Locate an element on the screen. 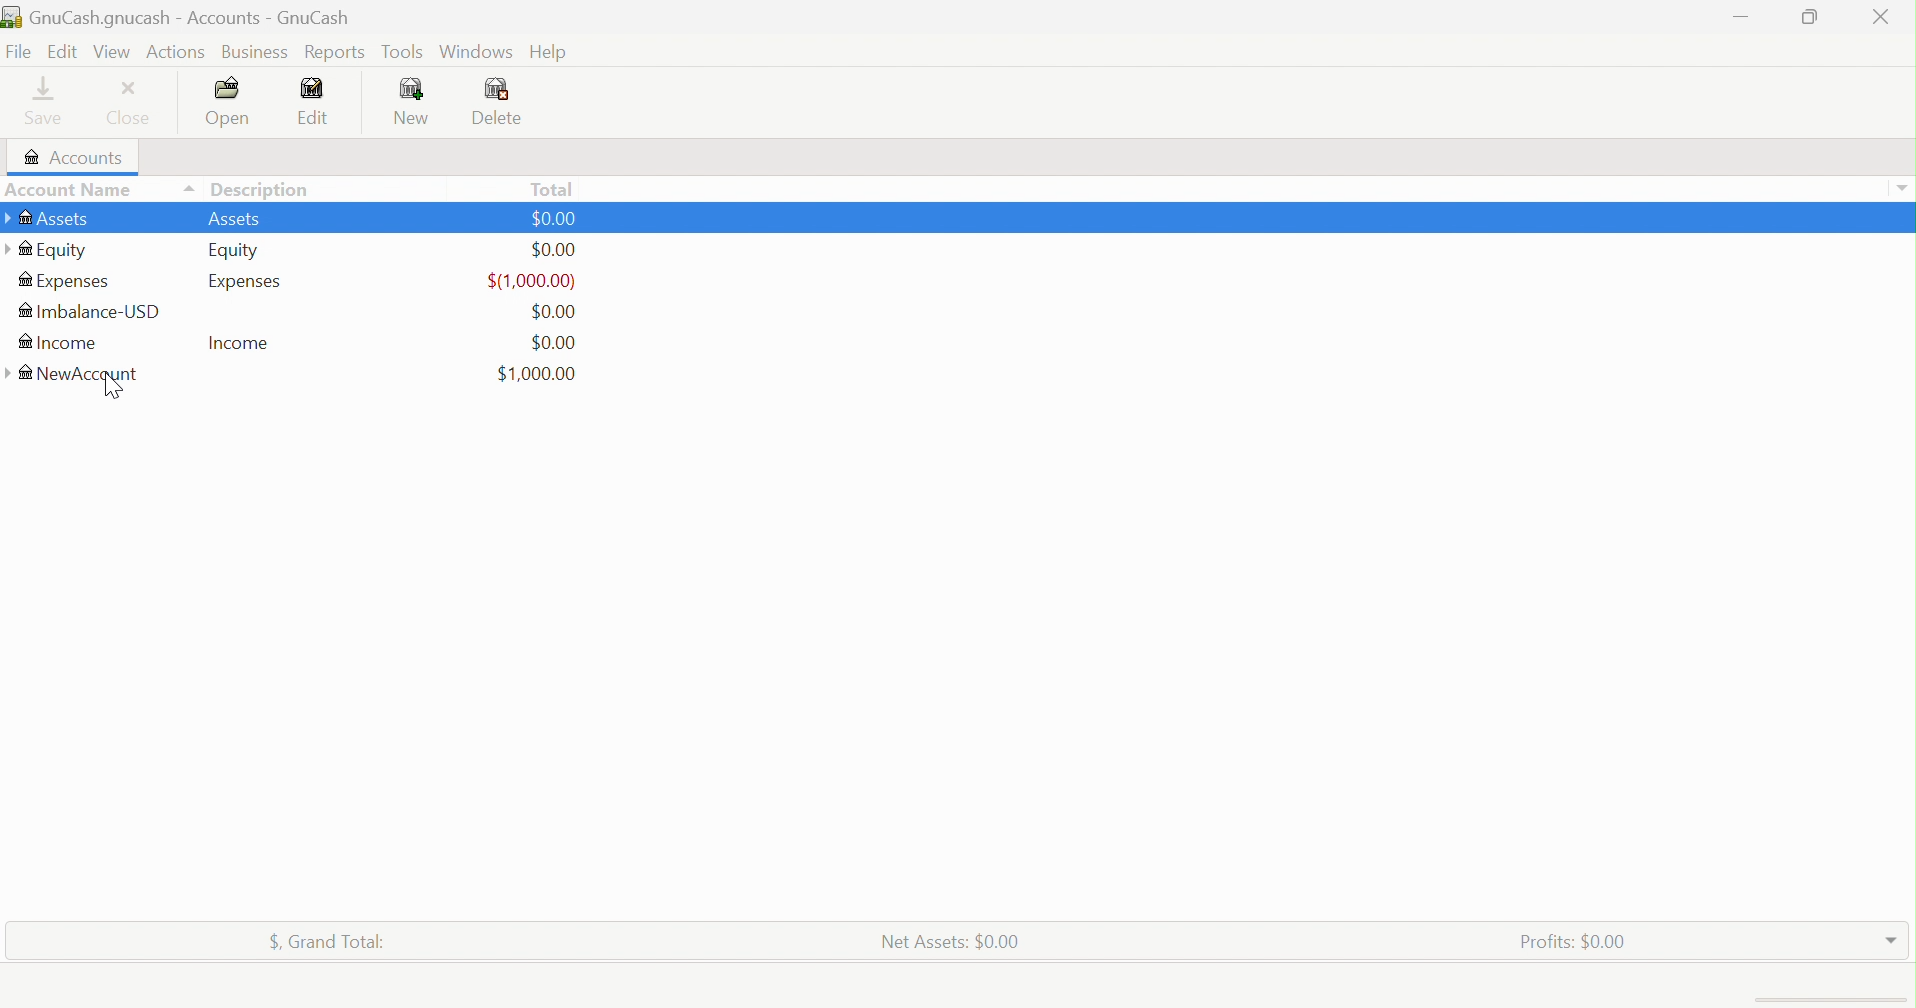 The height and width of the screenshot is (1008, 1916). Income is located at coordinates (238, 343).